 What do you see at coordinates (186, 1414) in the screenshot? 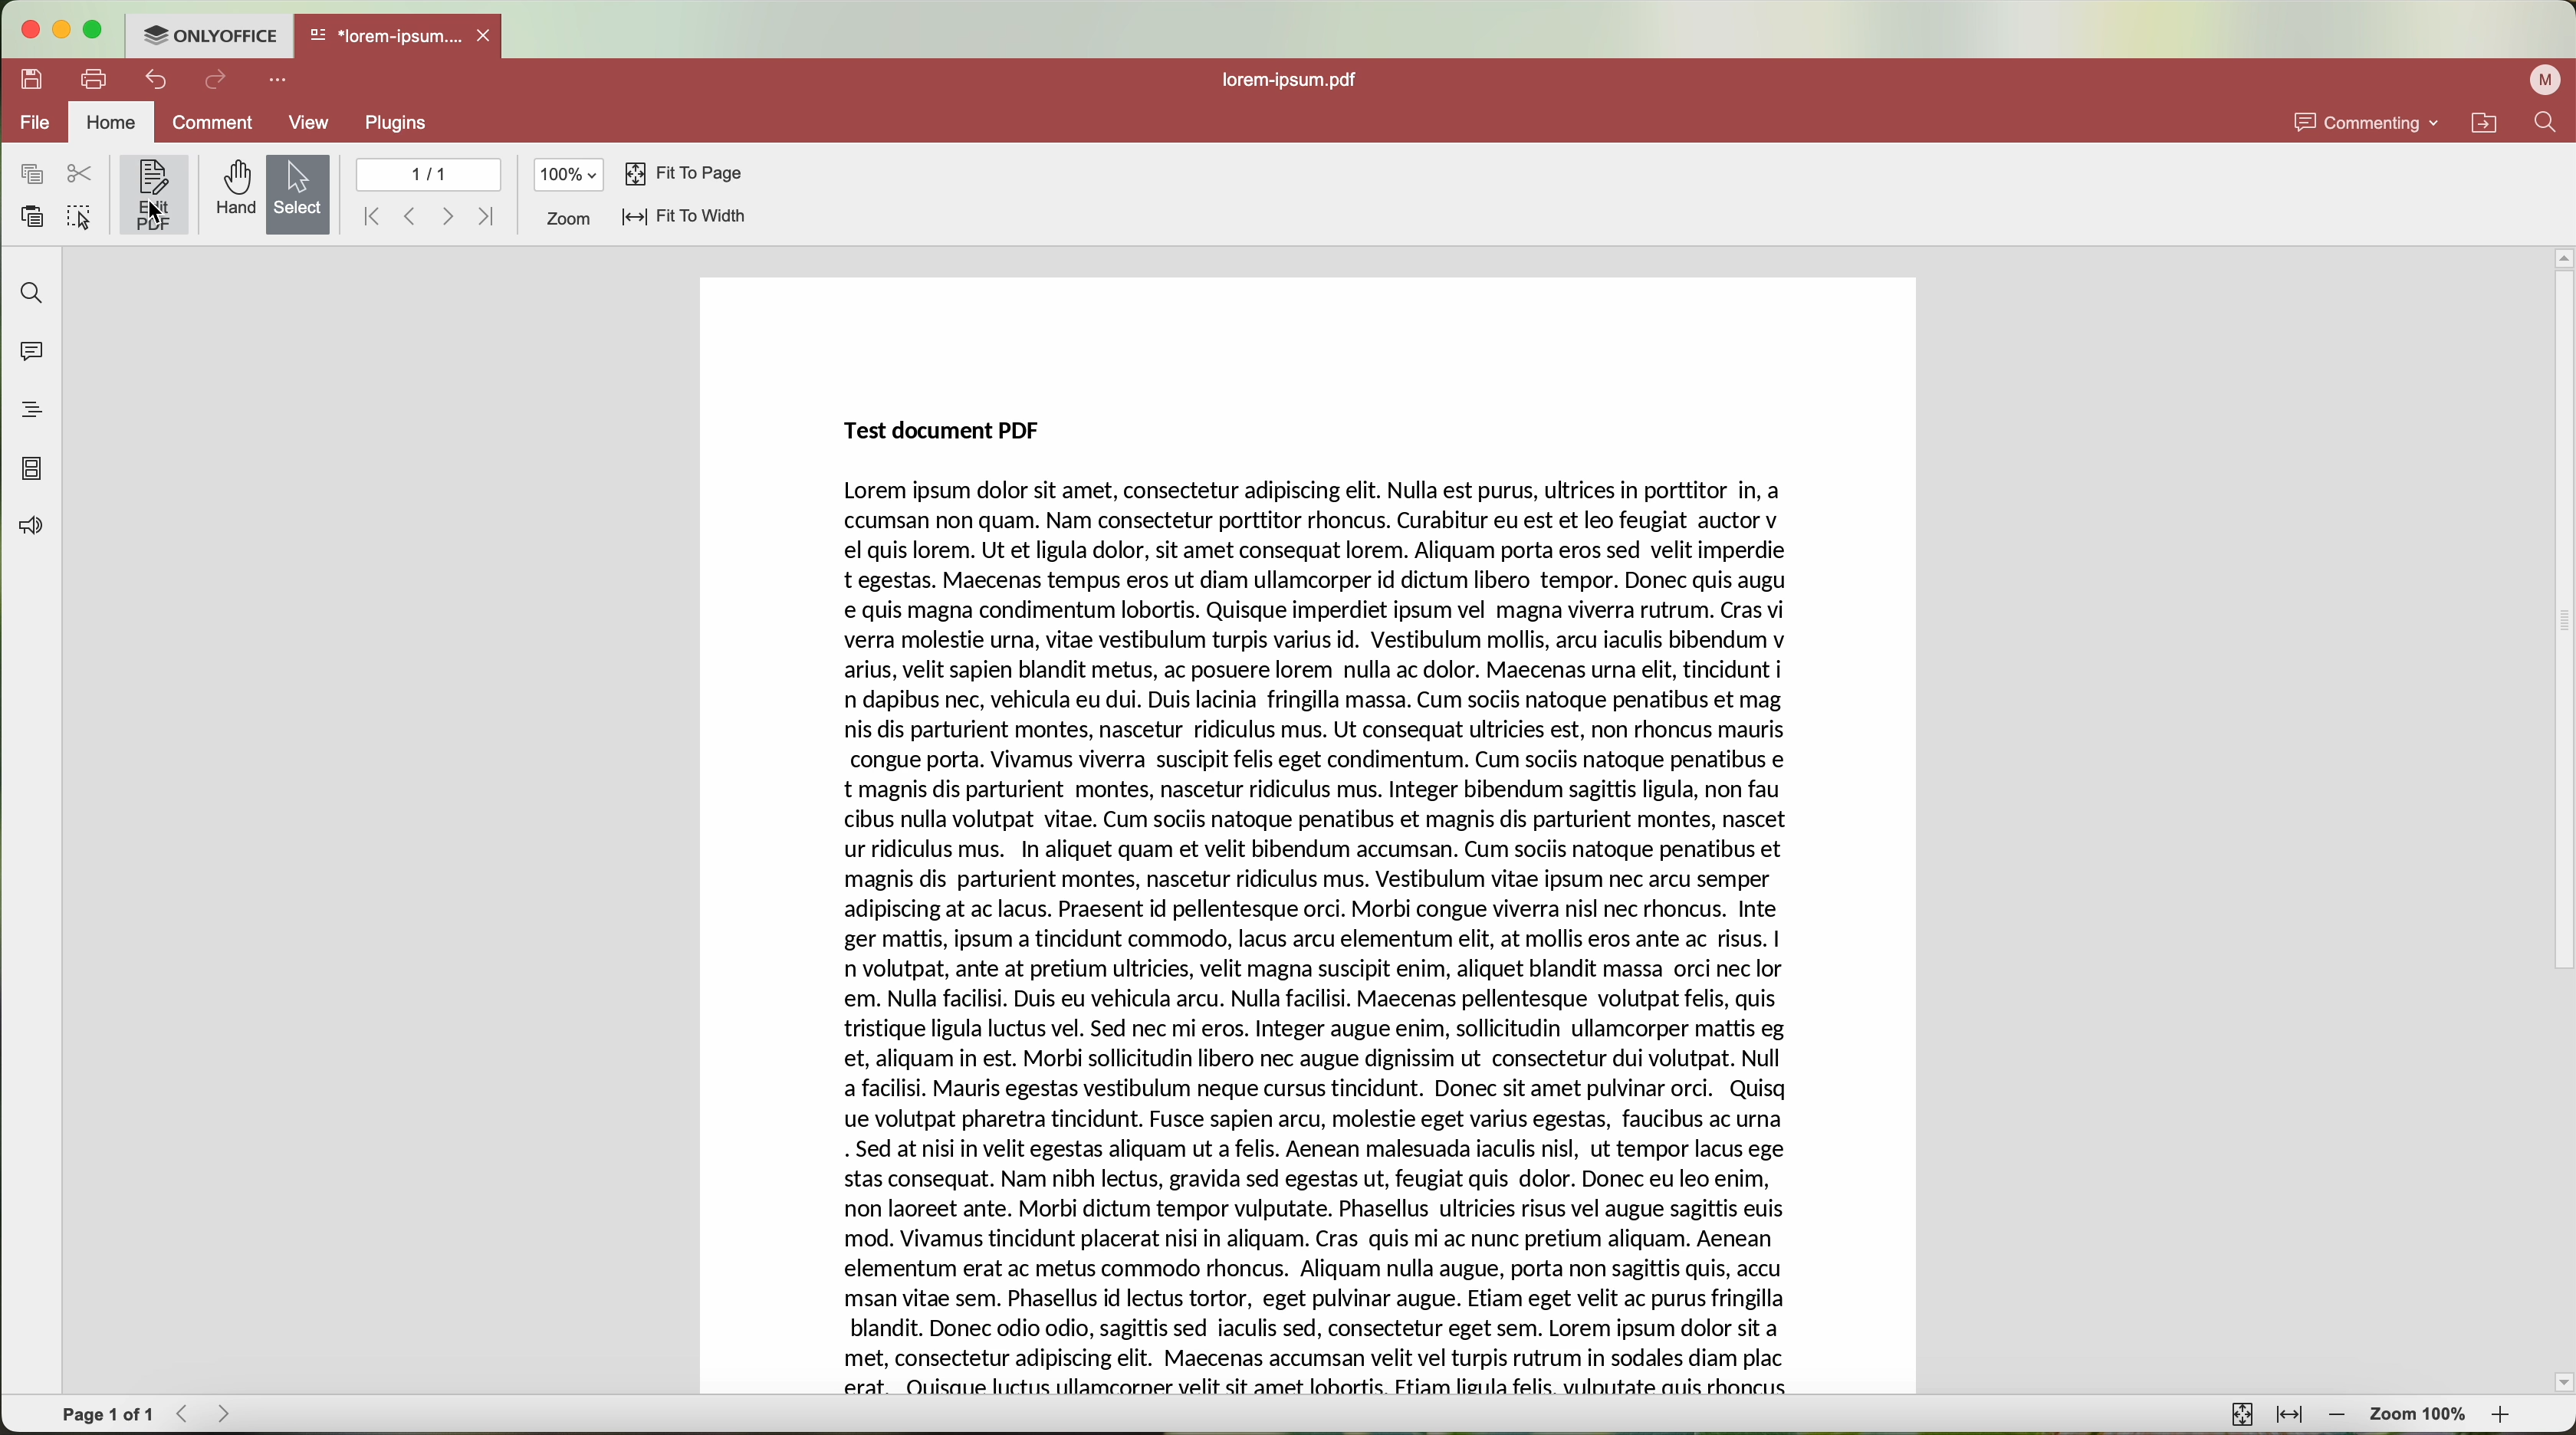
I see `Backward` at bounding box center [186, 1414].